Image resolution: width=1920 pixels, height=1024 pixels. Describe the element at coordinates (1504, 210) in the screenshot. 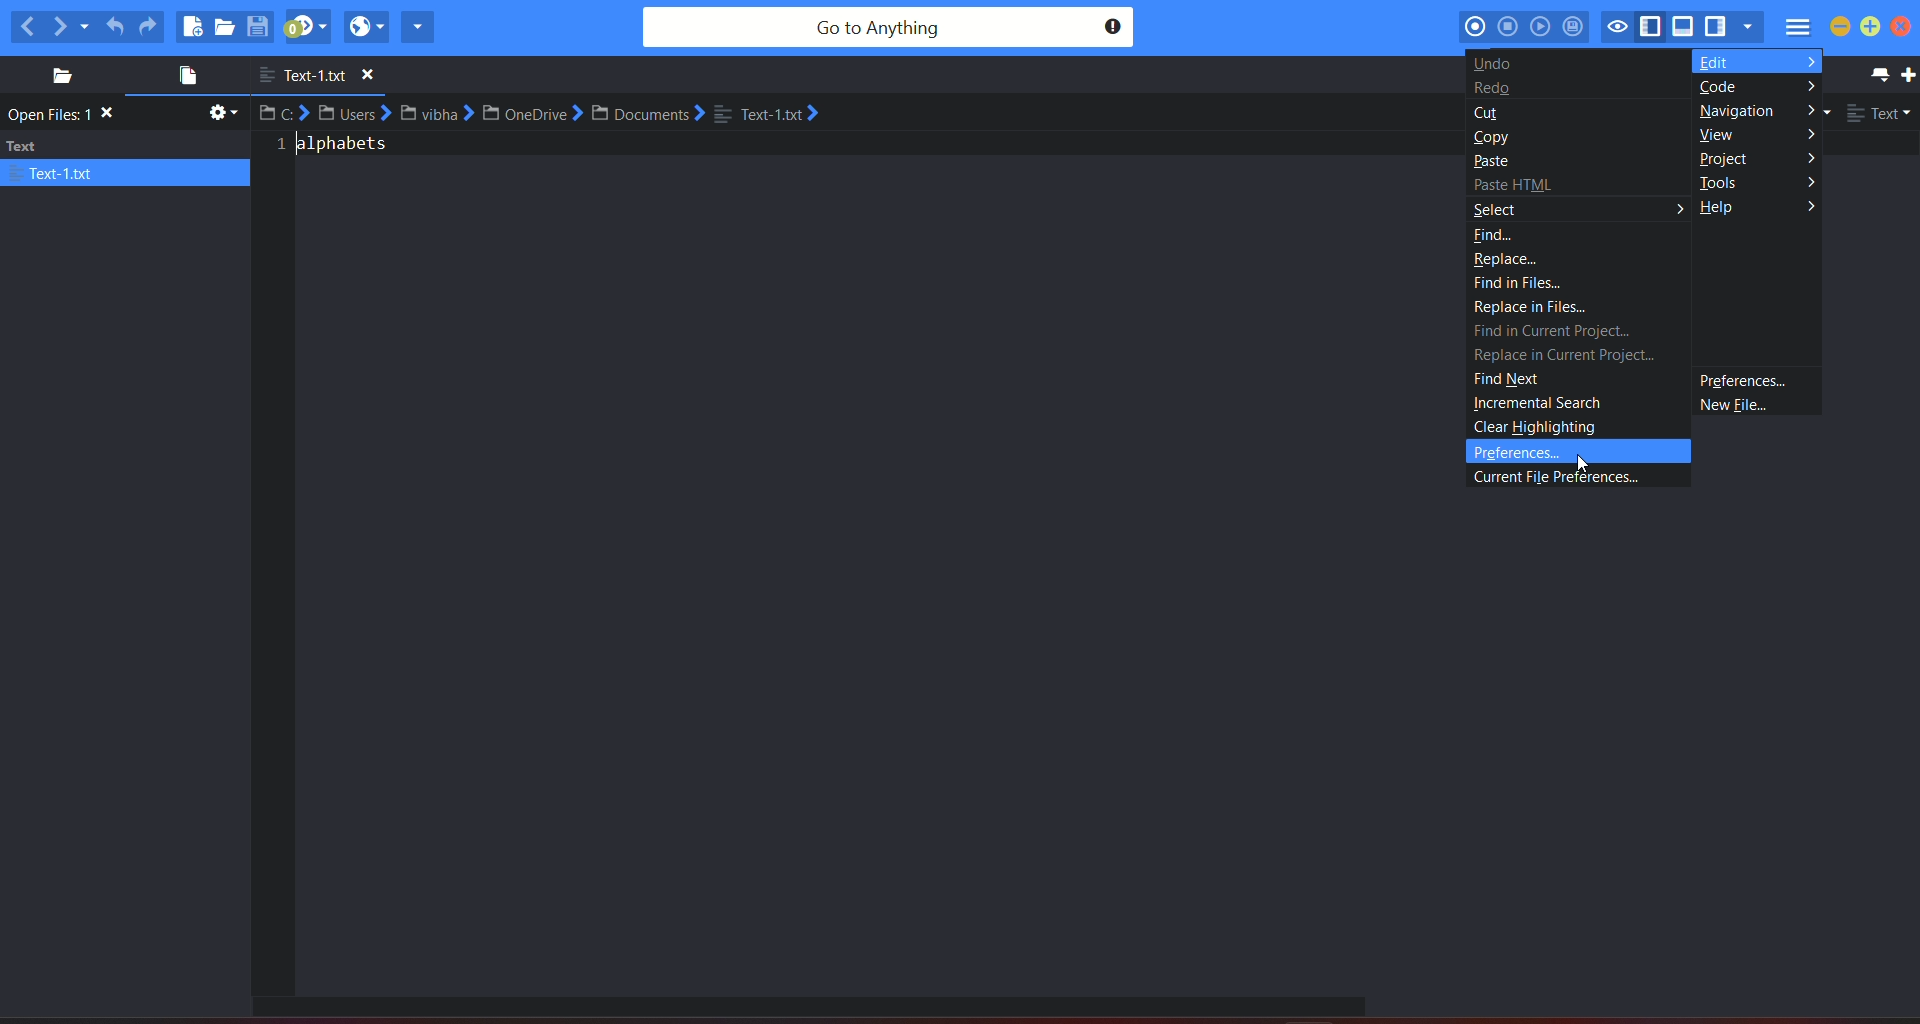

I see `select` at that location.